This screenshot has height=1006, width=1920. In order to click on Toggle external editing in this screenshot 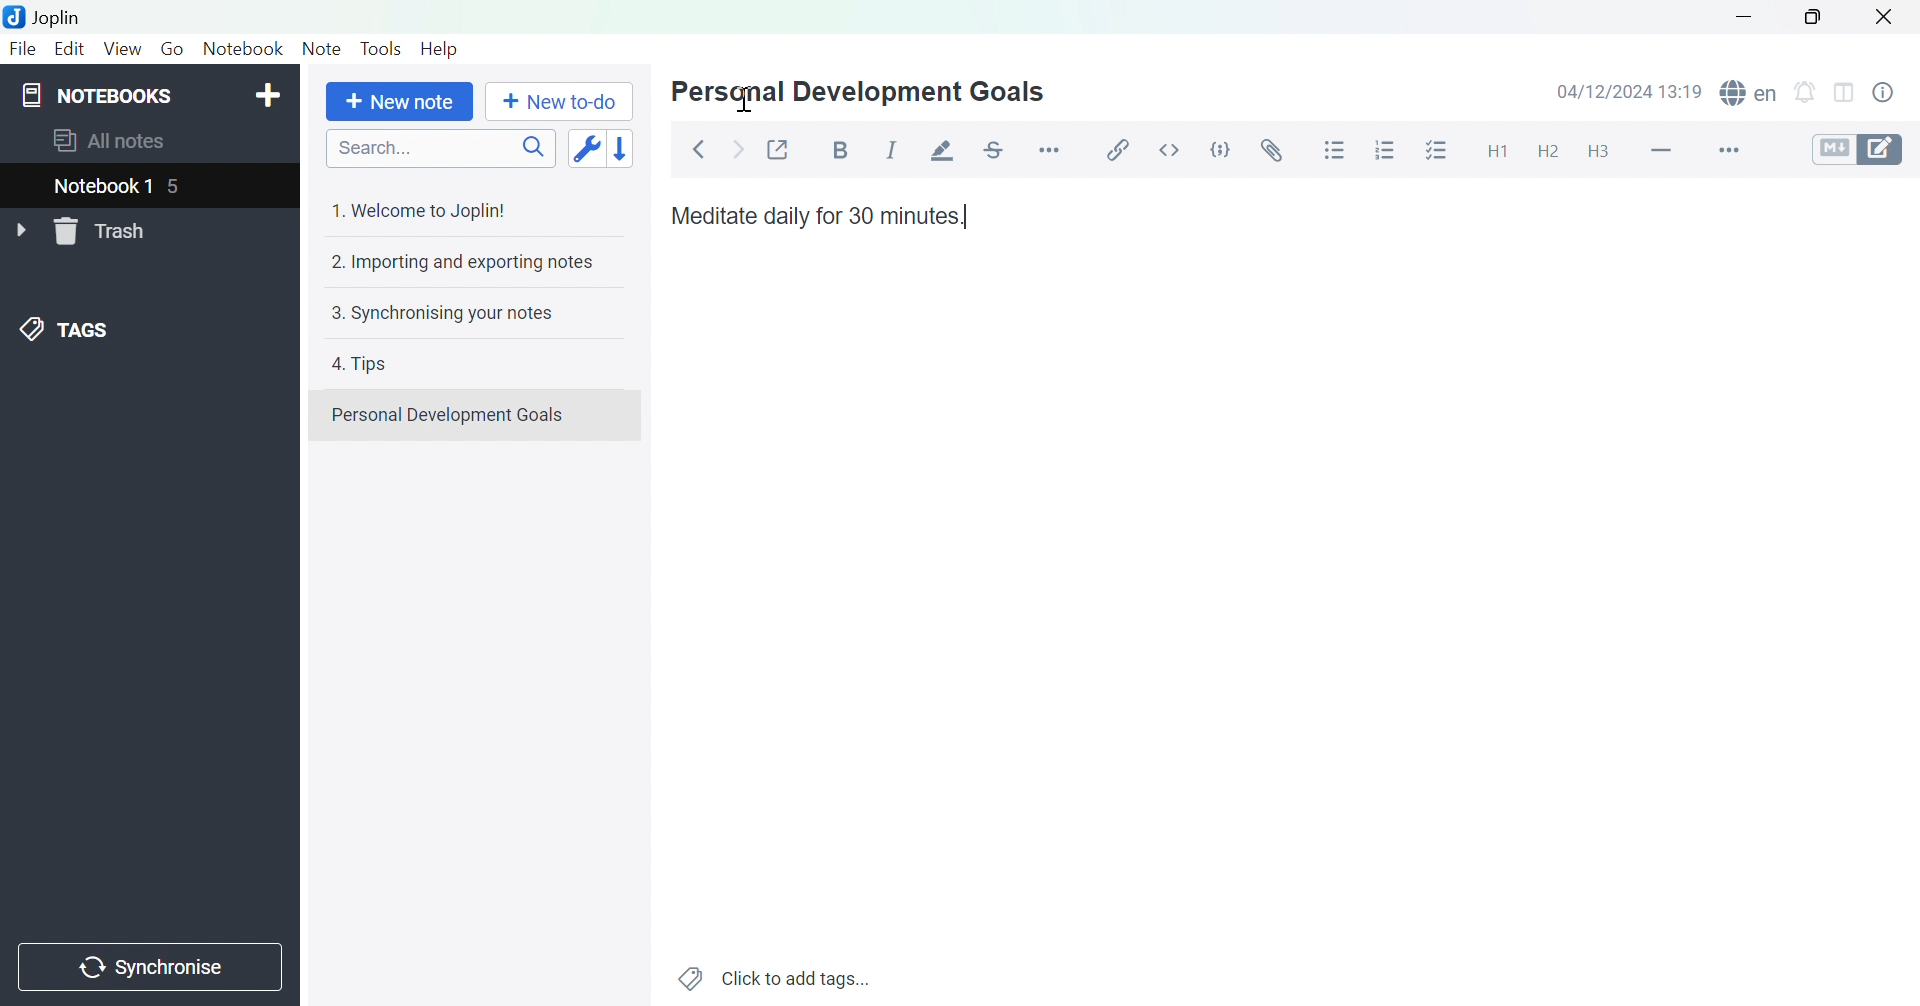, I will do `click(779, 148)`.